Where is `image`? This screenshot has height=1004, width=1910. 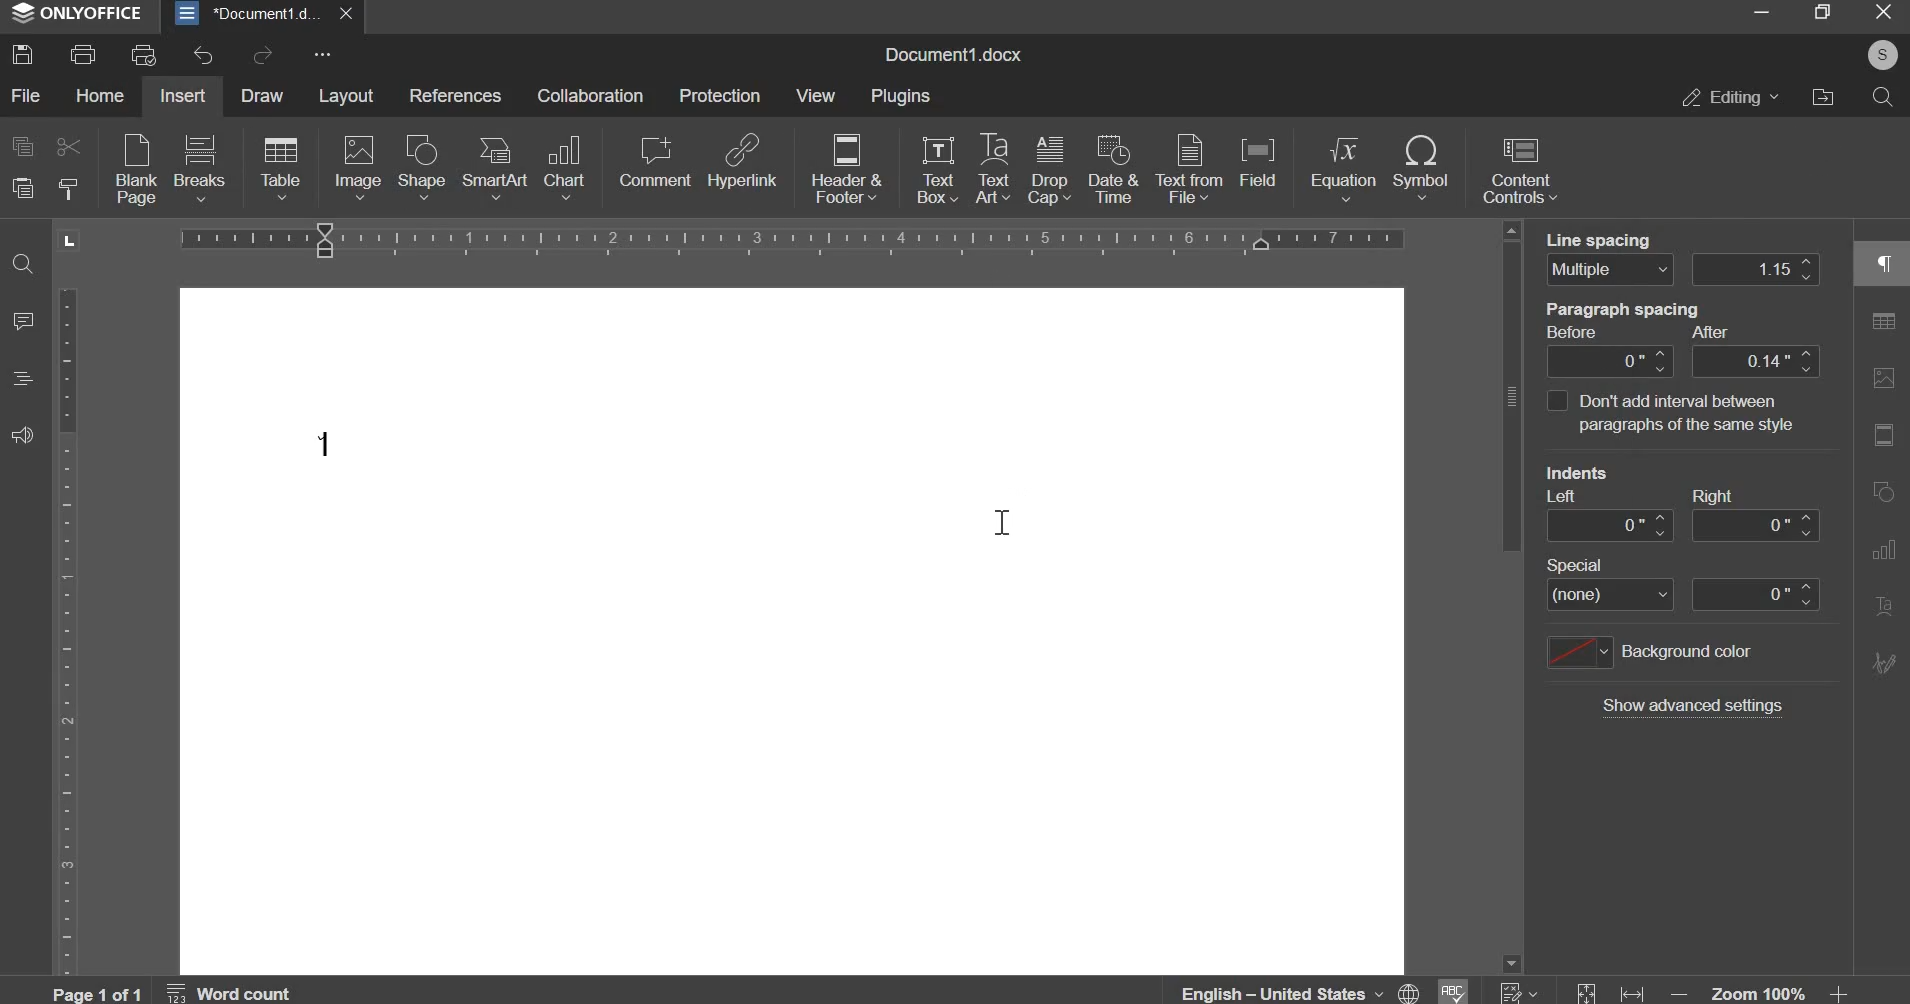 image is located at coordinates (358, 165).